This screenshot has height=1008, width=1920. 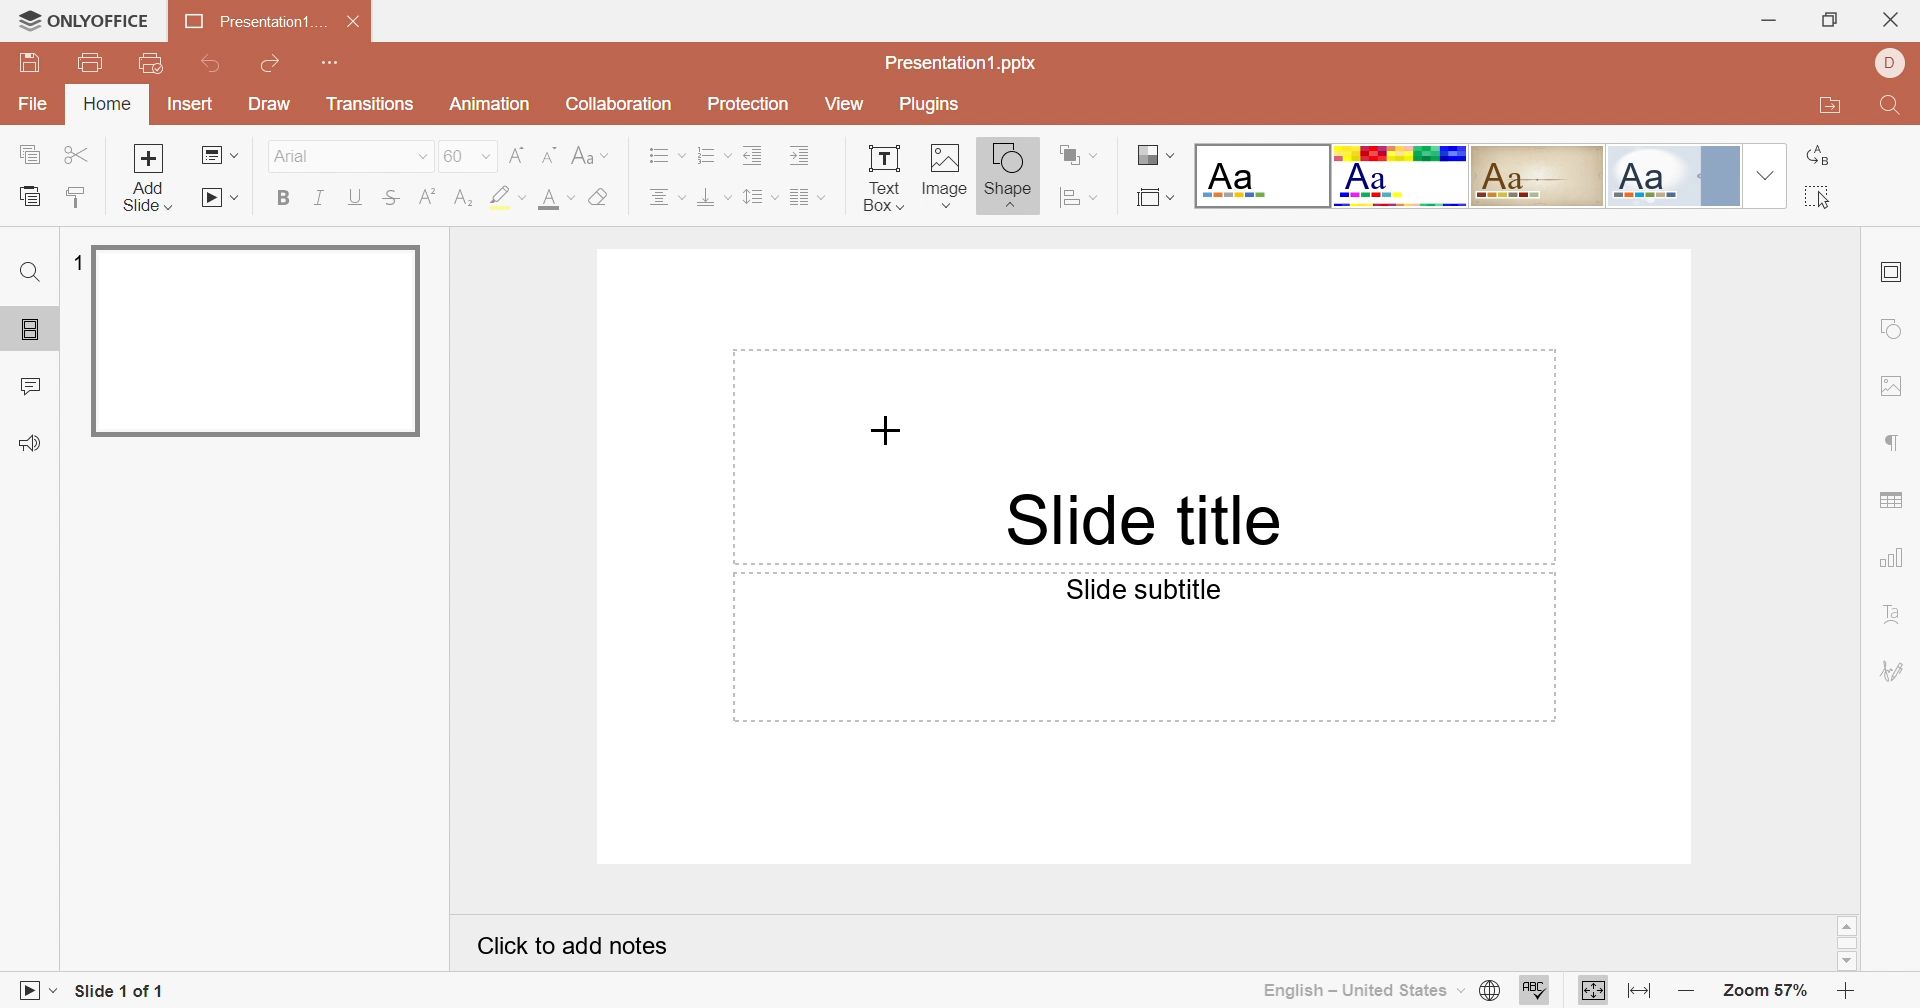 I want to click on View, so click(x=844, y=105).